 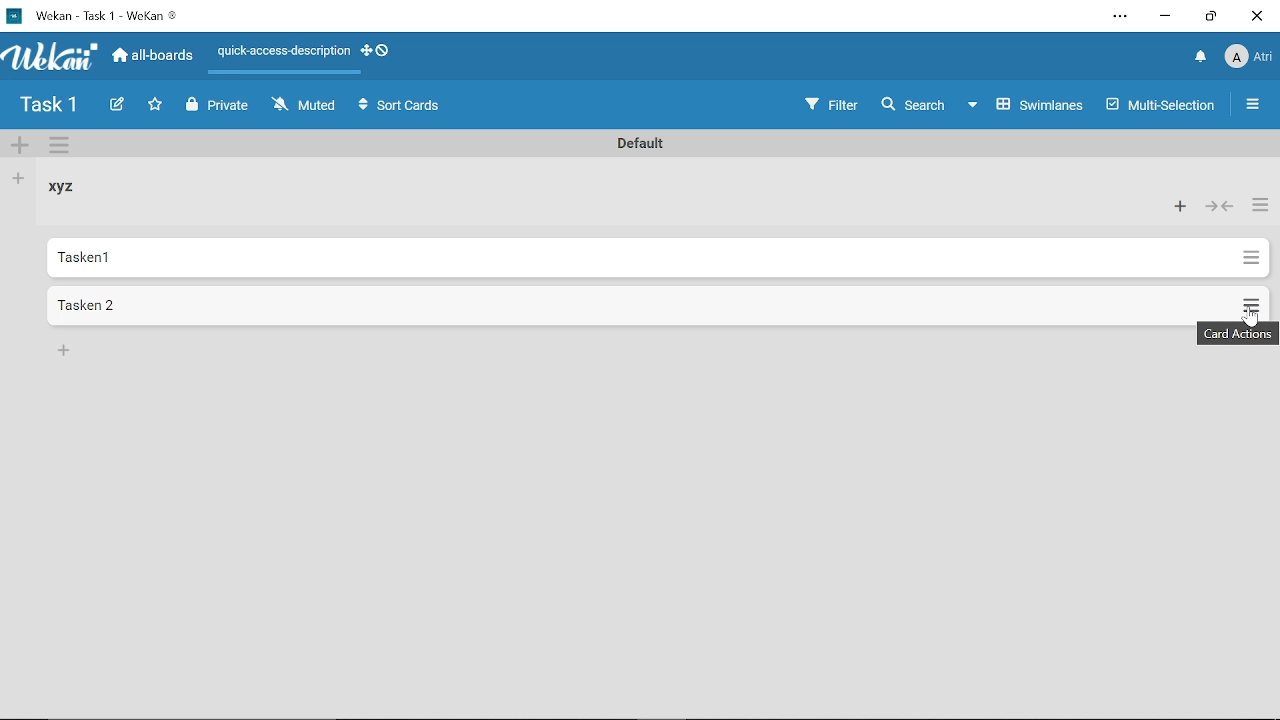 I want to click on Minimize, so click(x=1166, y=16).